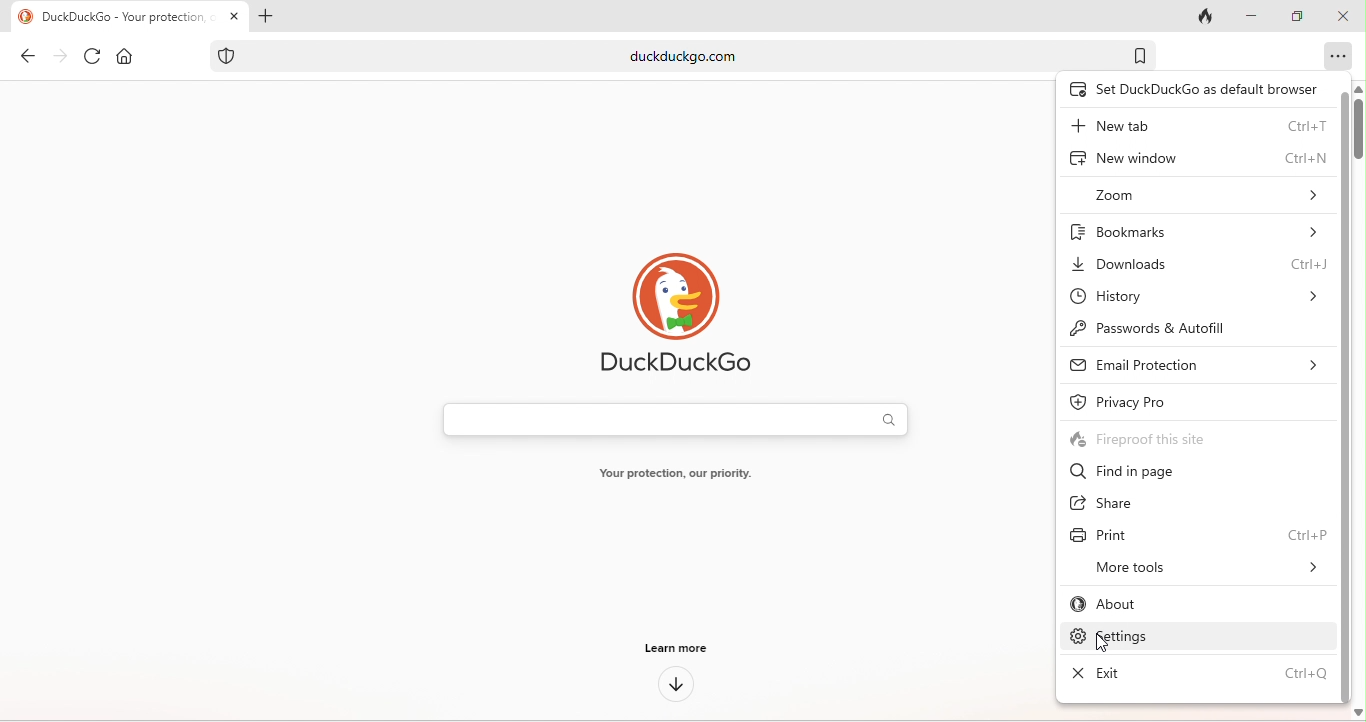 The width and height of the screenshot is (1366, 722). Describe the element at coordinates (1248, 16) in the screenshot. I see `minimize` at that location.